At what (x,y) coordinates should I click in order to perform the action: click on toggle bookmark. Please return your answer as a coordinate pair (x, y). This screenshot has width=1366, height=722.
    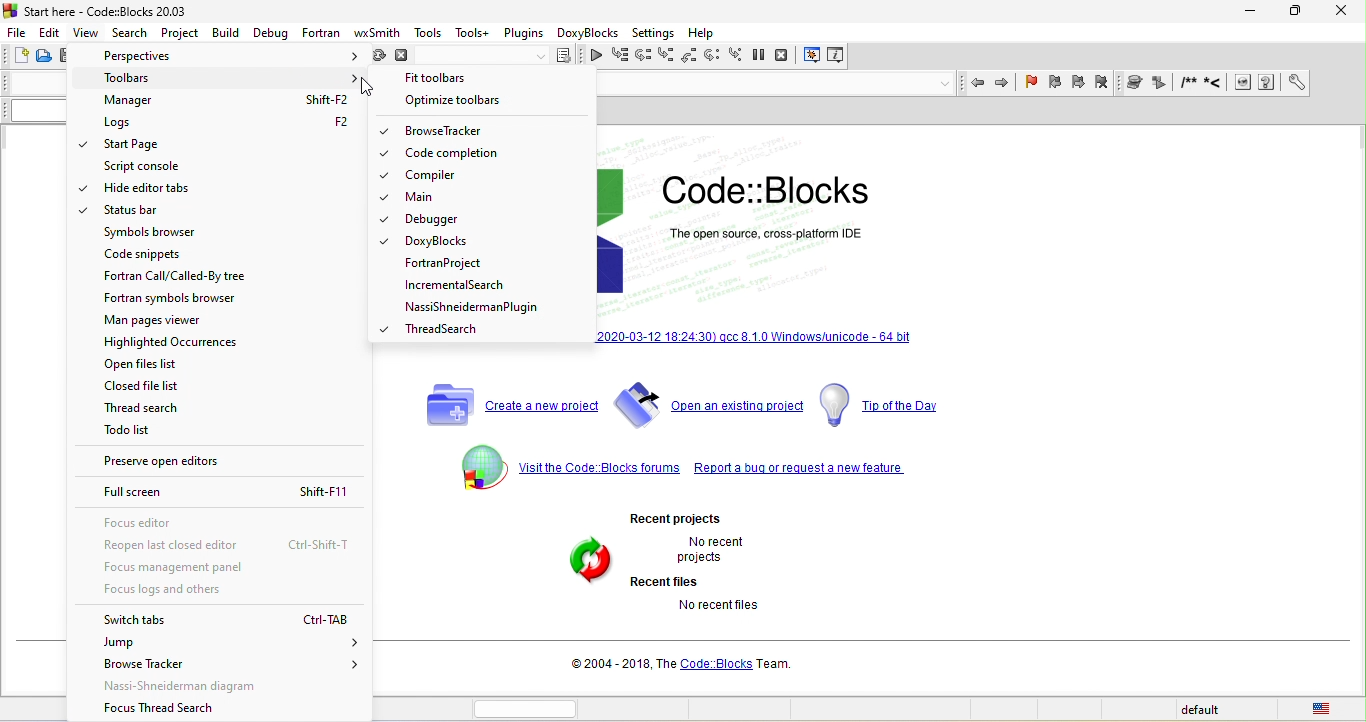
    Looking at the image, I should click on (1032, 85).